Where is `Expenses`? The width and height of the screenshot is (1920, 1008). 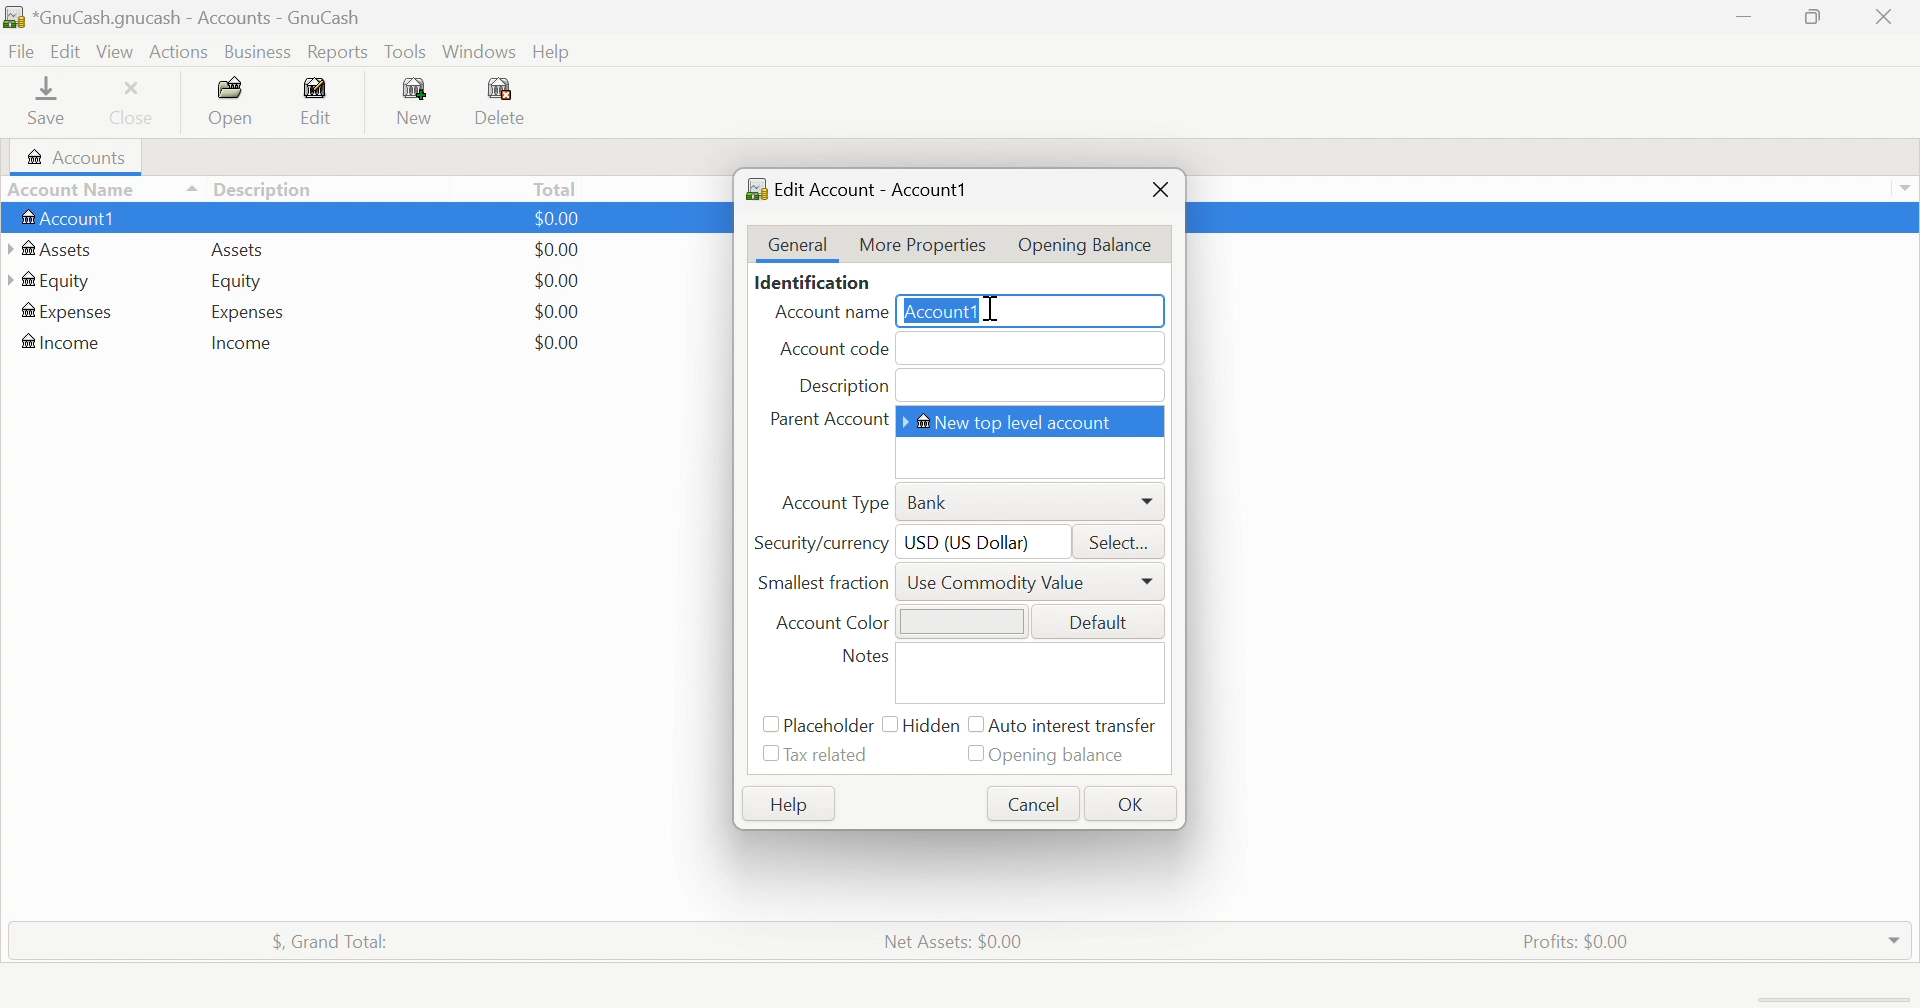 Expenses is located at coordinates (64, 312).